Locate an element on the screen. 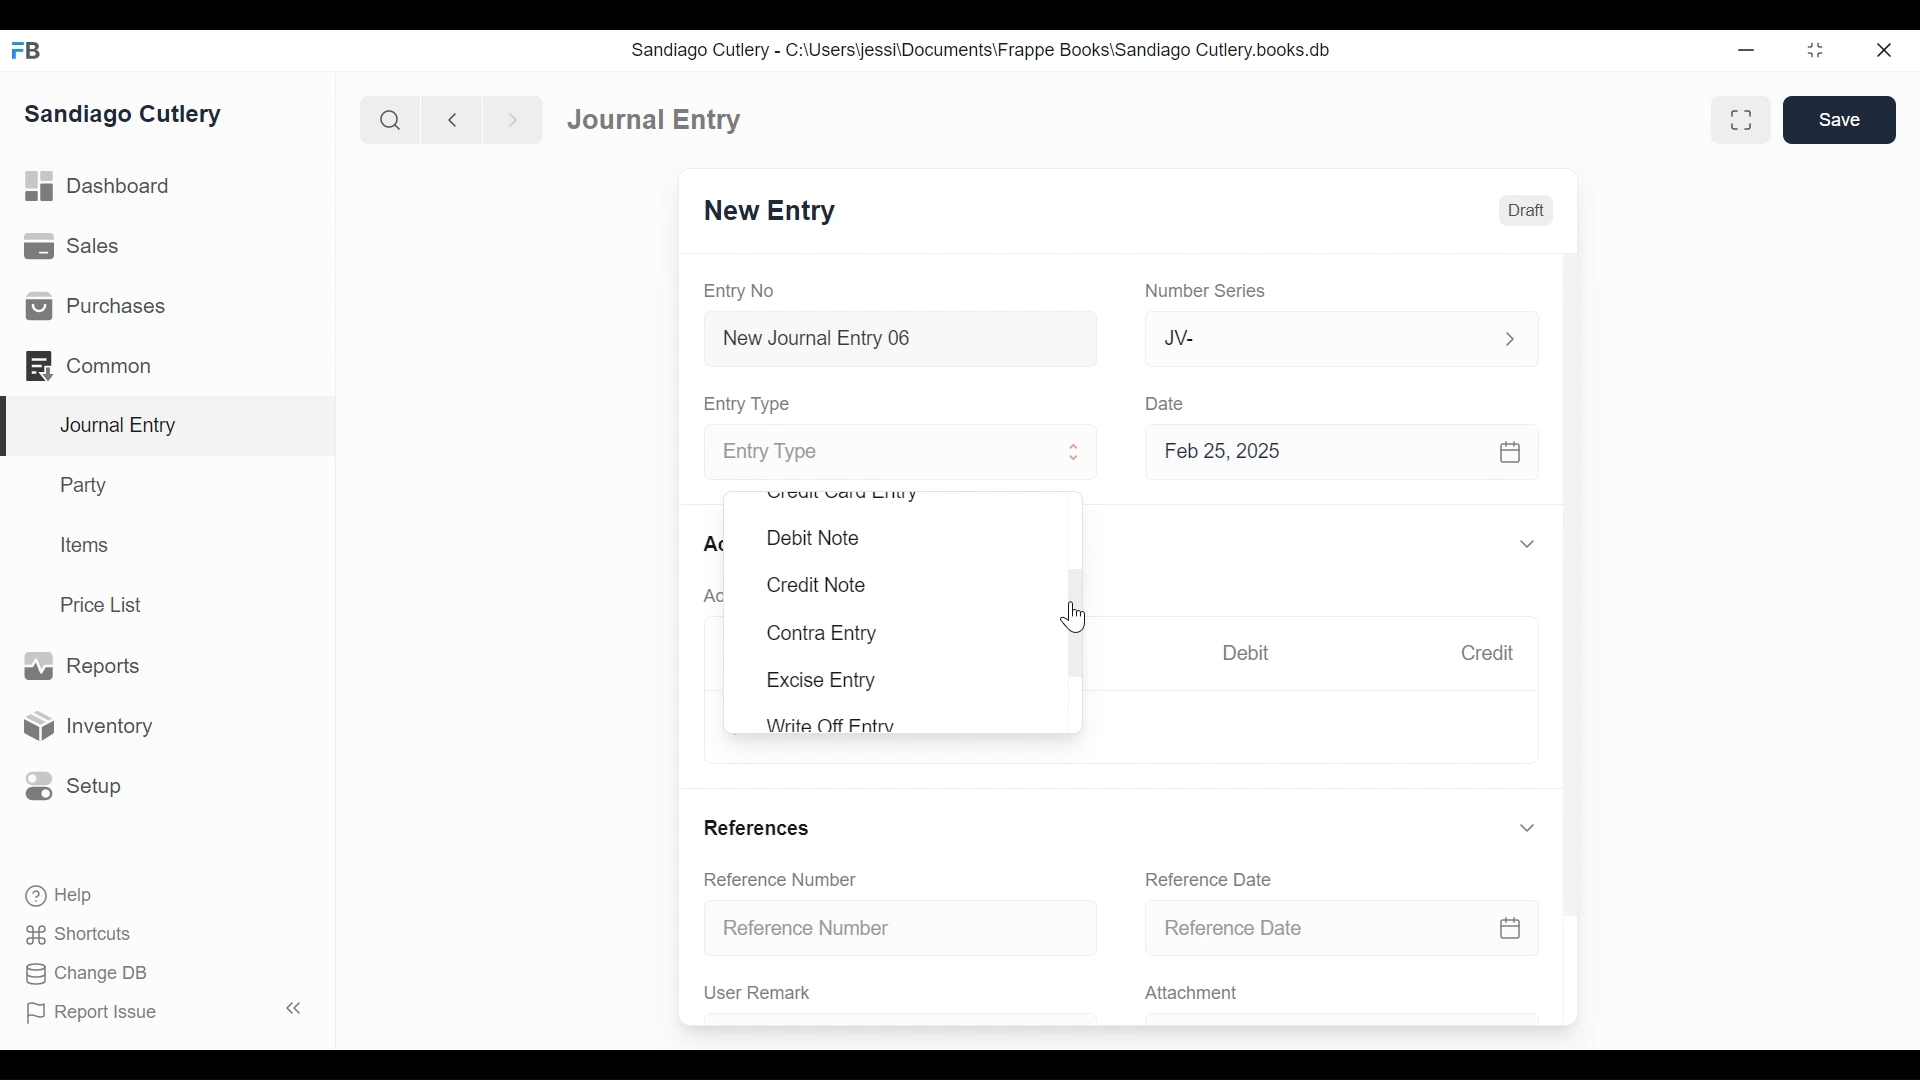  Entry No is located at coordinates (740, 292).